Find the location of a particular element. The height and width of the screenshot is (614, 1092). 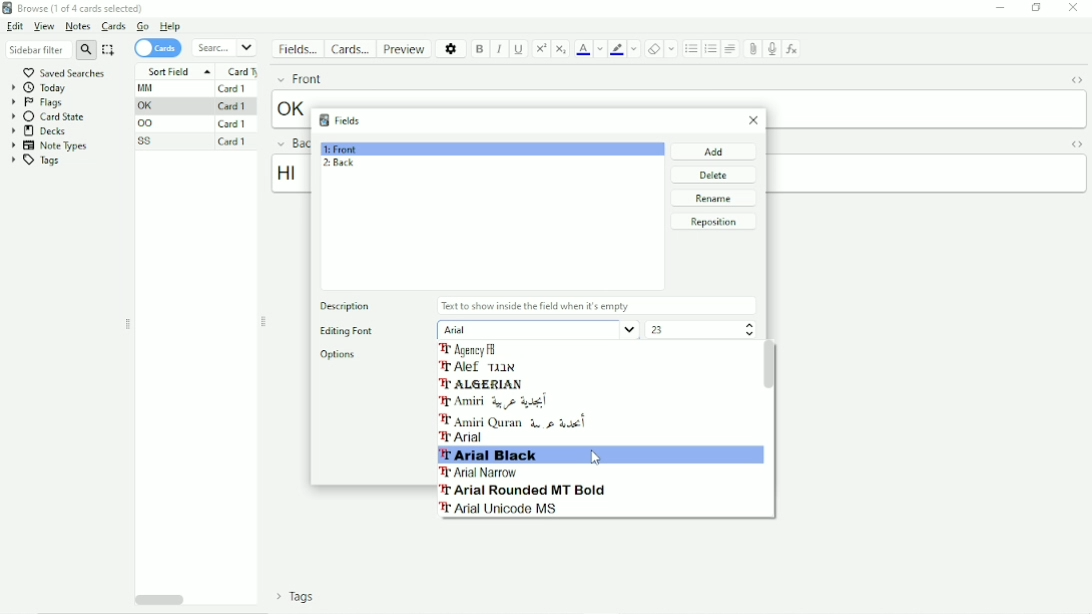

Text color is located at coordinates (584, 49).